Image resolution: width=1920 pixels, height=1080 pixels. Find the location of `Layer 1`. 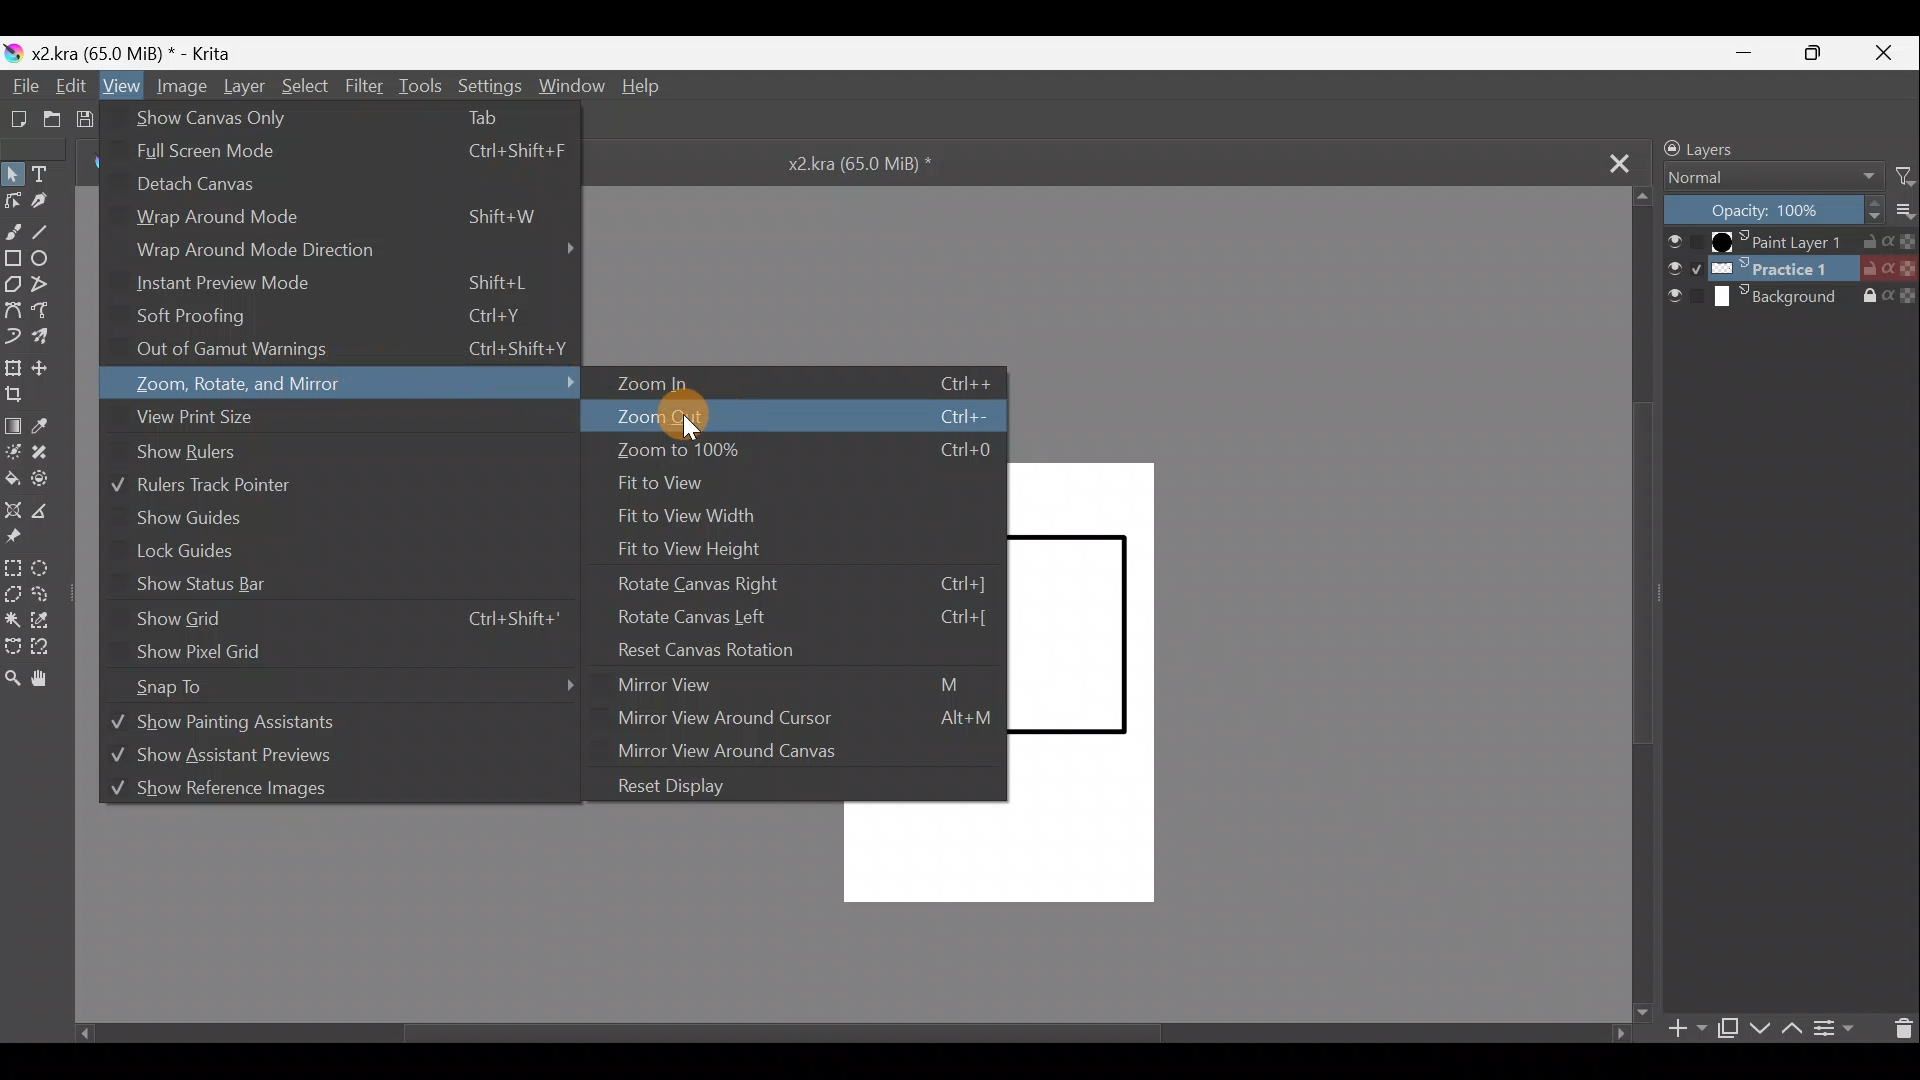

Layer 1 is located at coordinates (1791, 242).